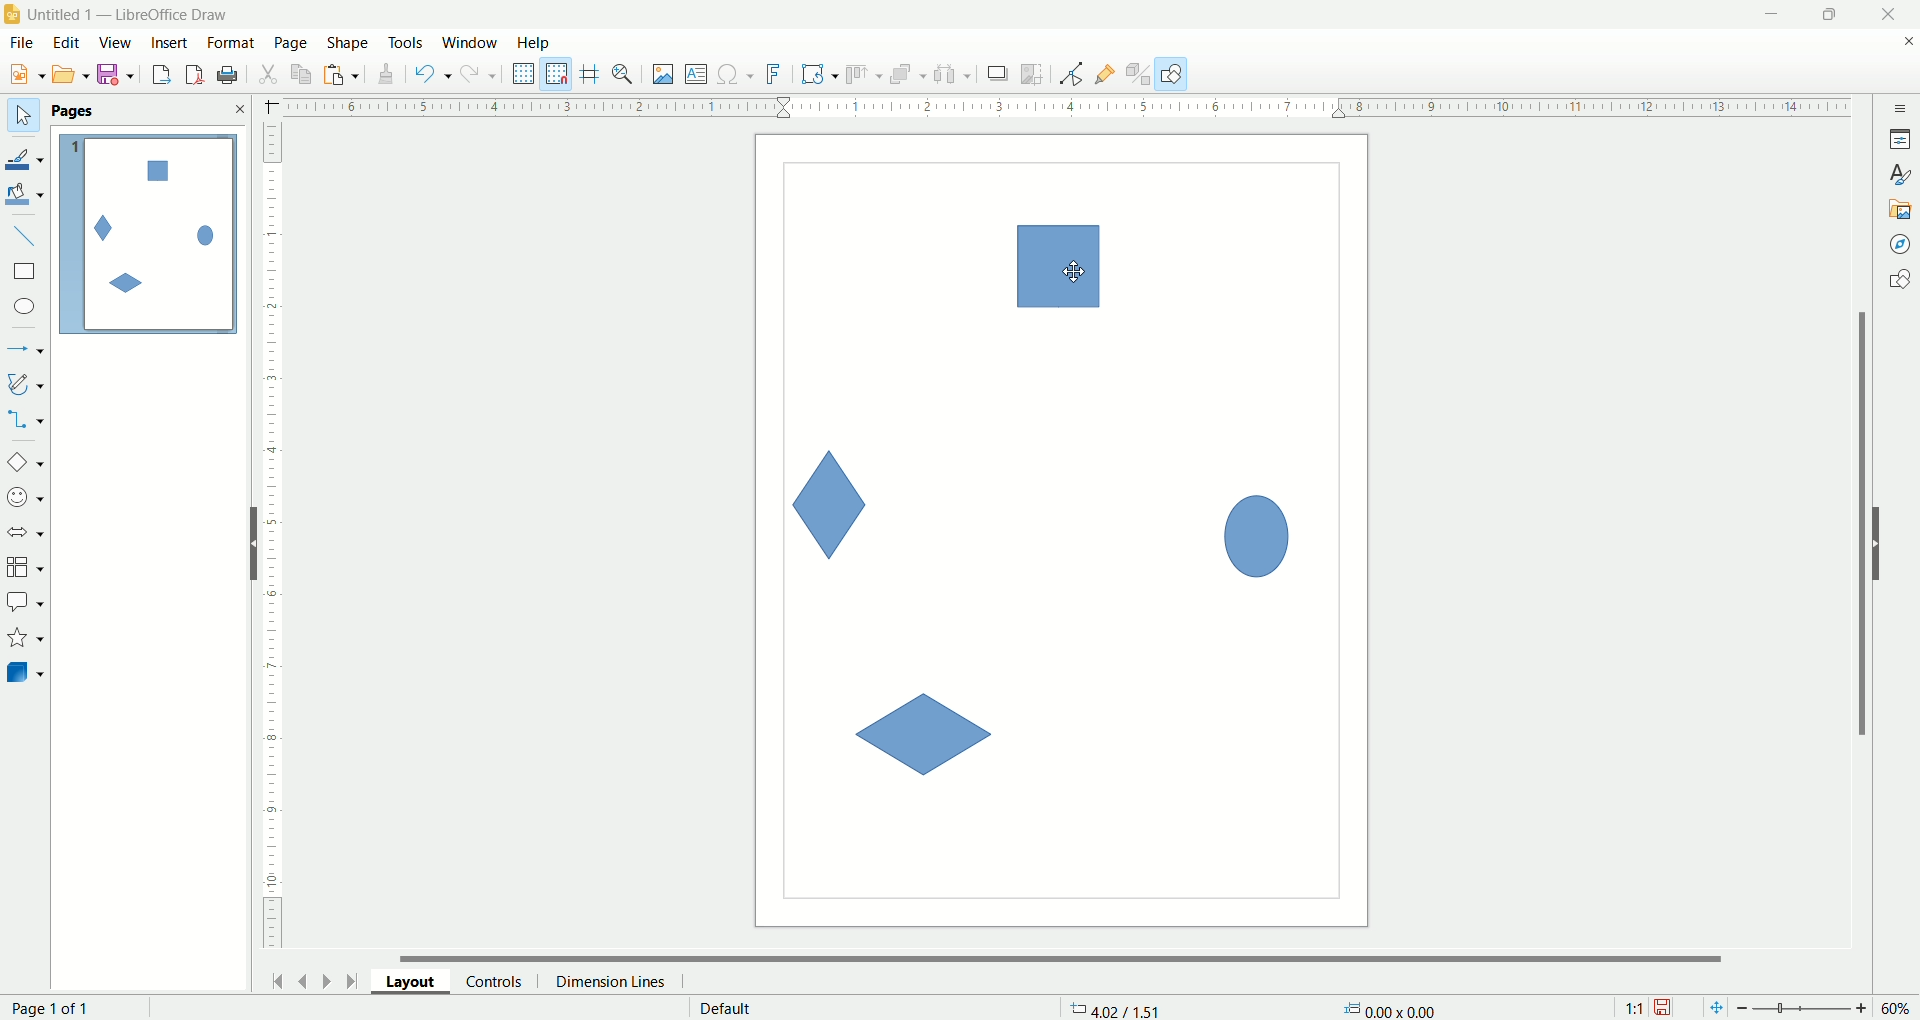 The height and width of the screenshot is (1020, 1920). Describe the element at coordinates (728, 1008) in the screenshot. I see `default` at that location.